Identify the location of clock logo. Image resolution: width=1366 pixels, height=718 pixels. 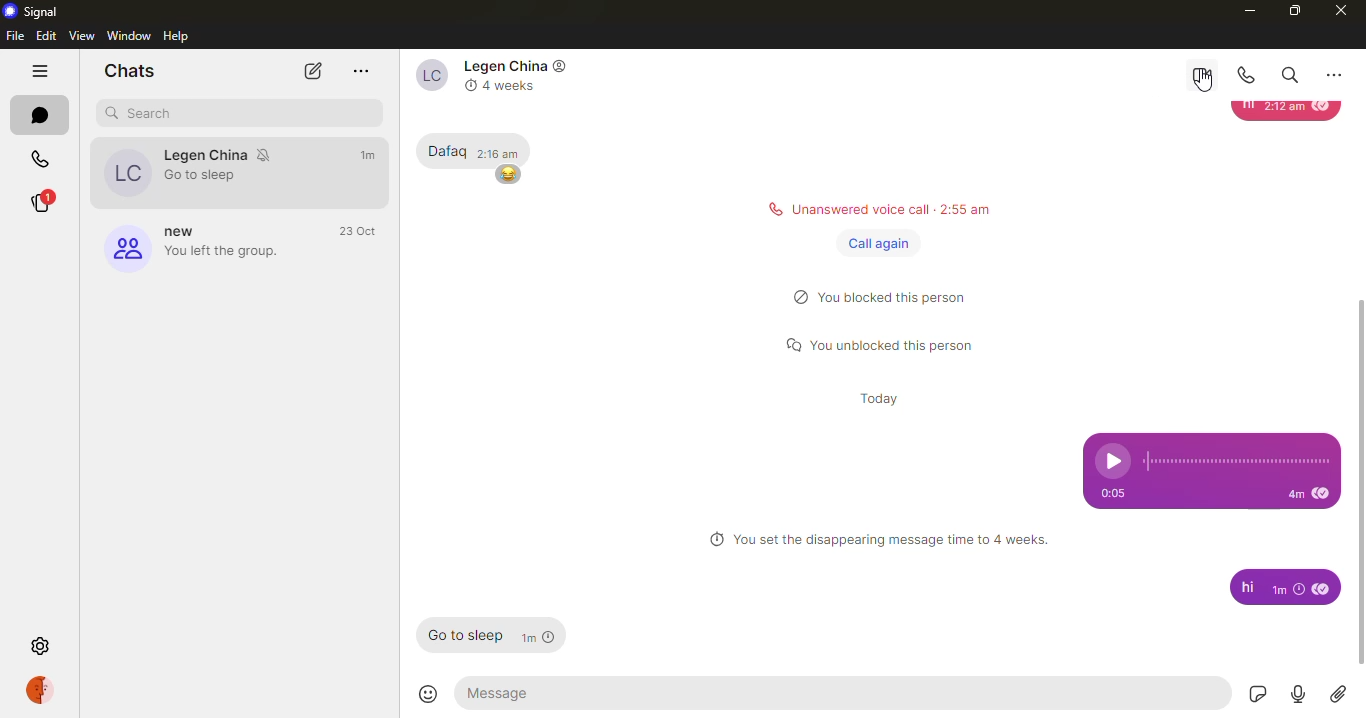
(711, 541).